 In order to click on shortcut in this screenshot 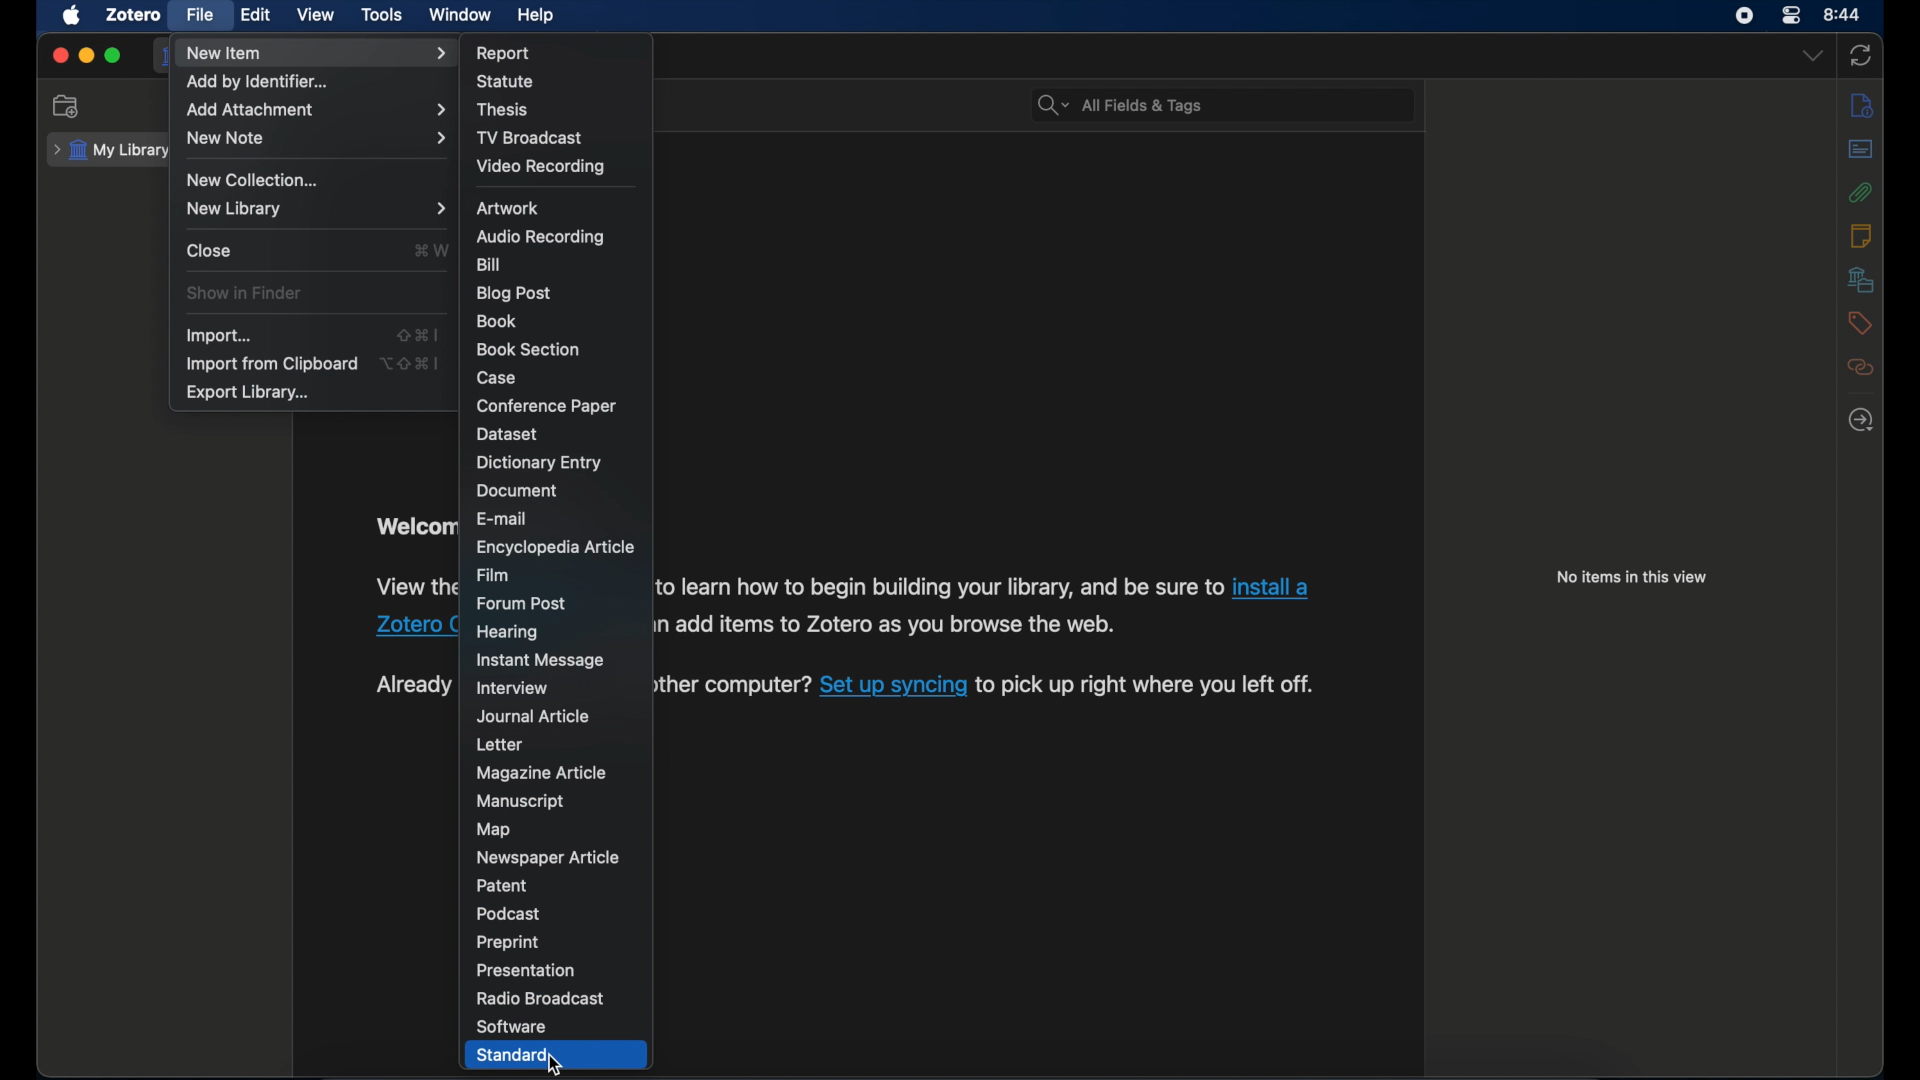, I will do `click(409, 364)`.